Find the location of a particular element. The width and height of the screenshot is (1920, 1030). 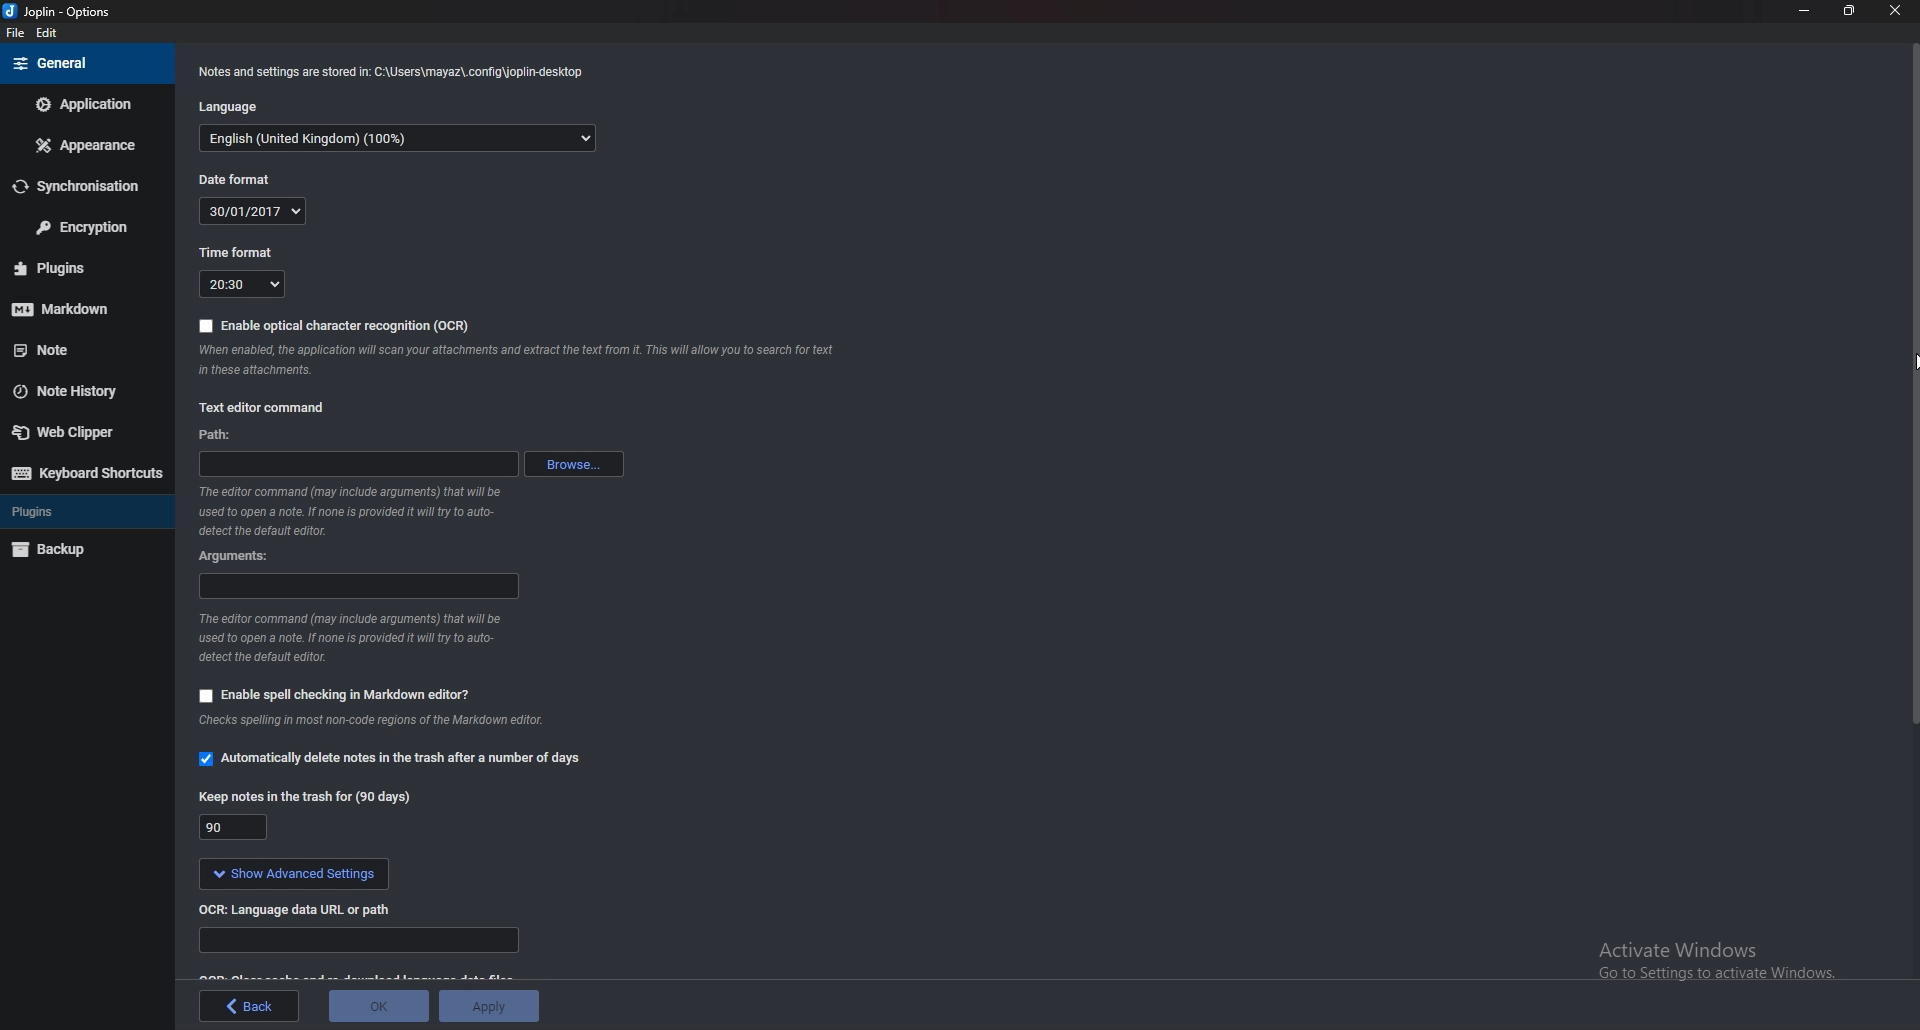

enable OCR is located at coordinates (335, 325).